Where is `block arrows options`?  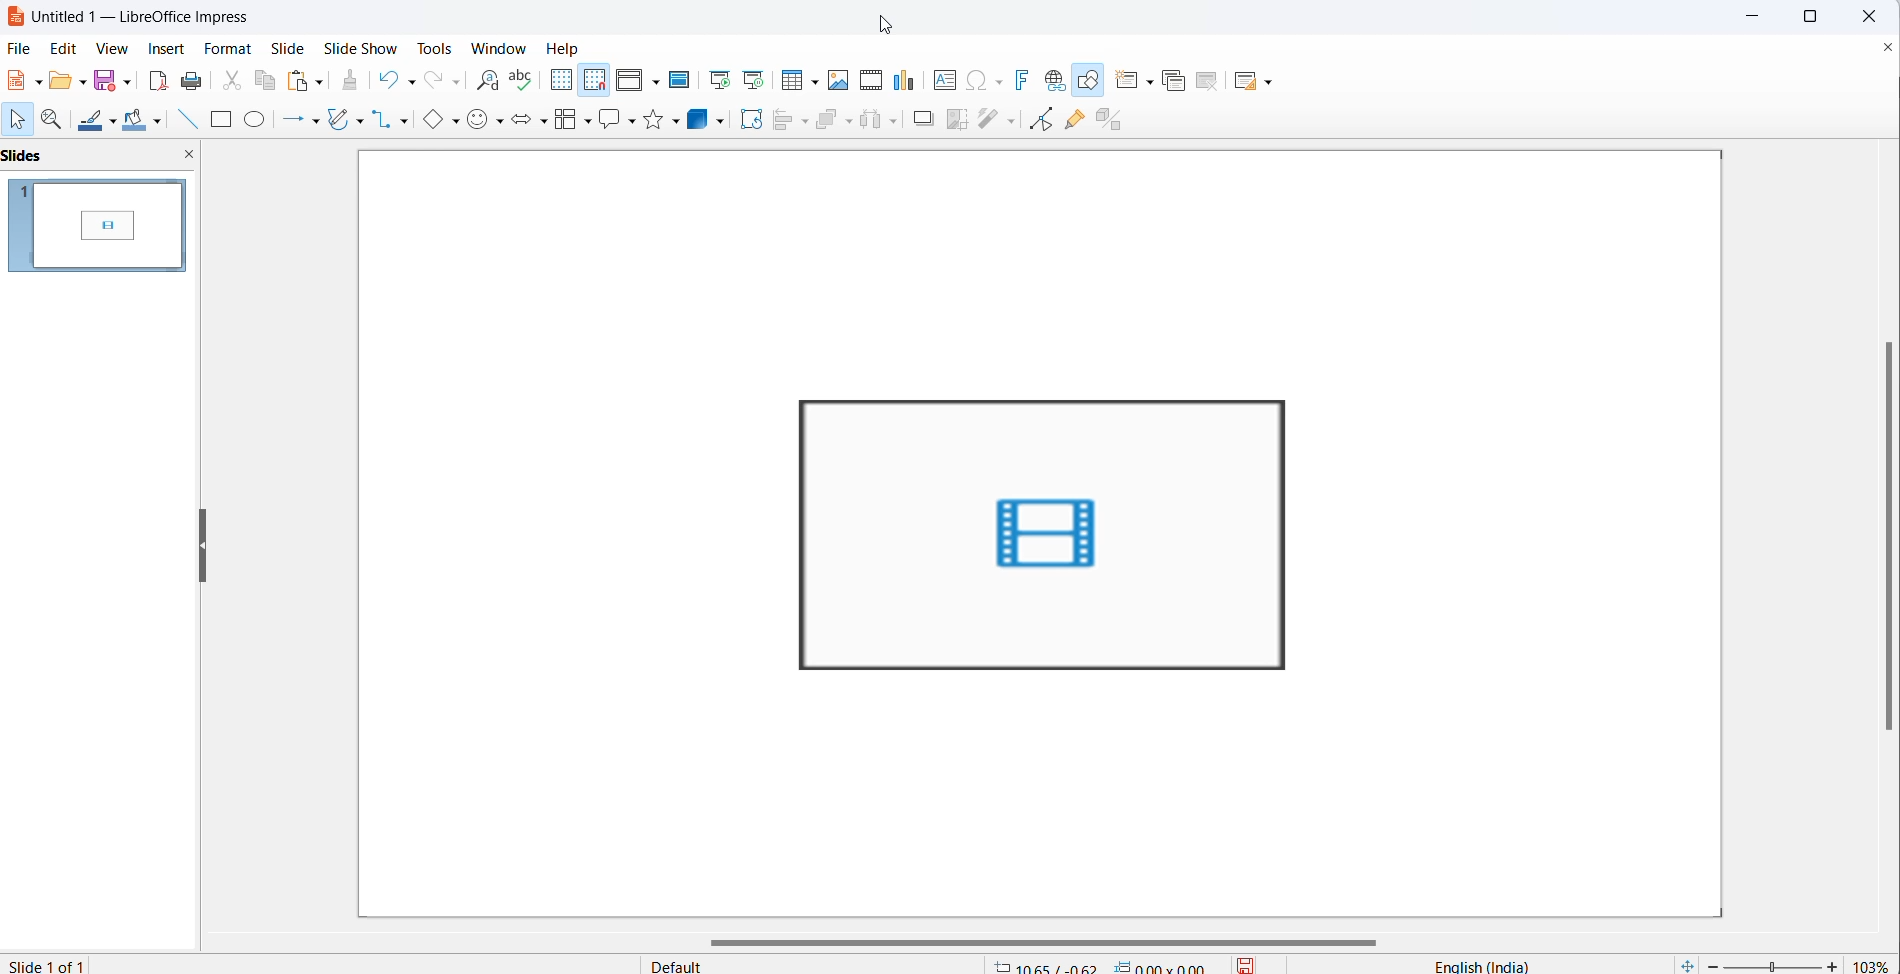
block arrows options is located at coordinates (545, 122).